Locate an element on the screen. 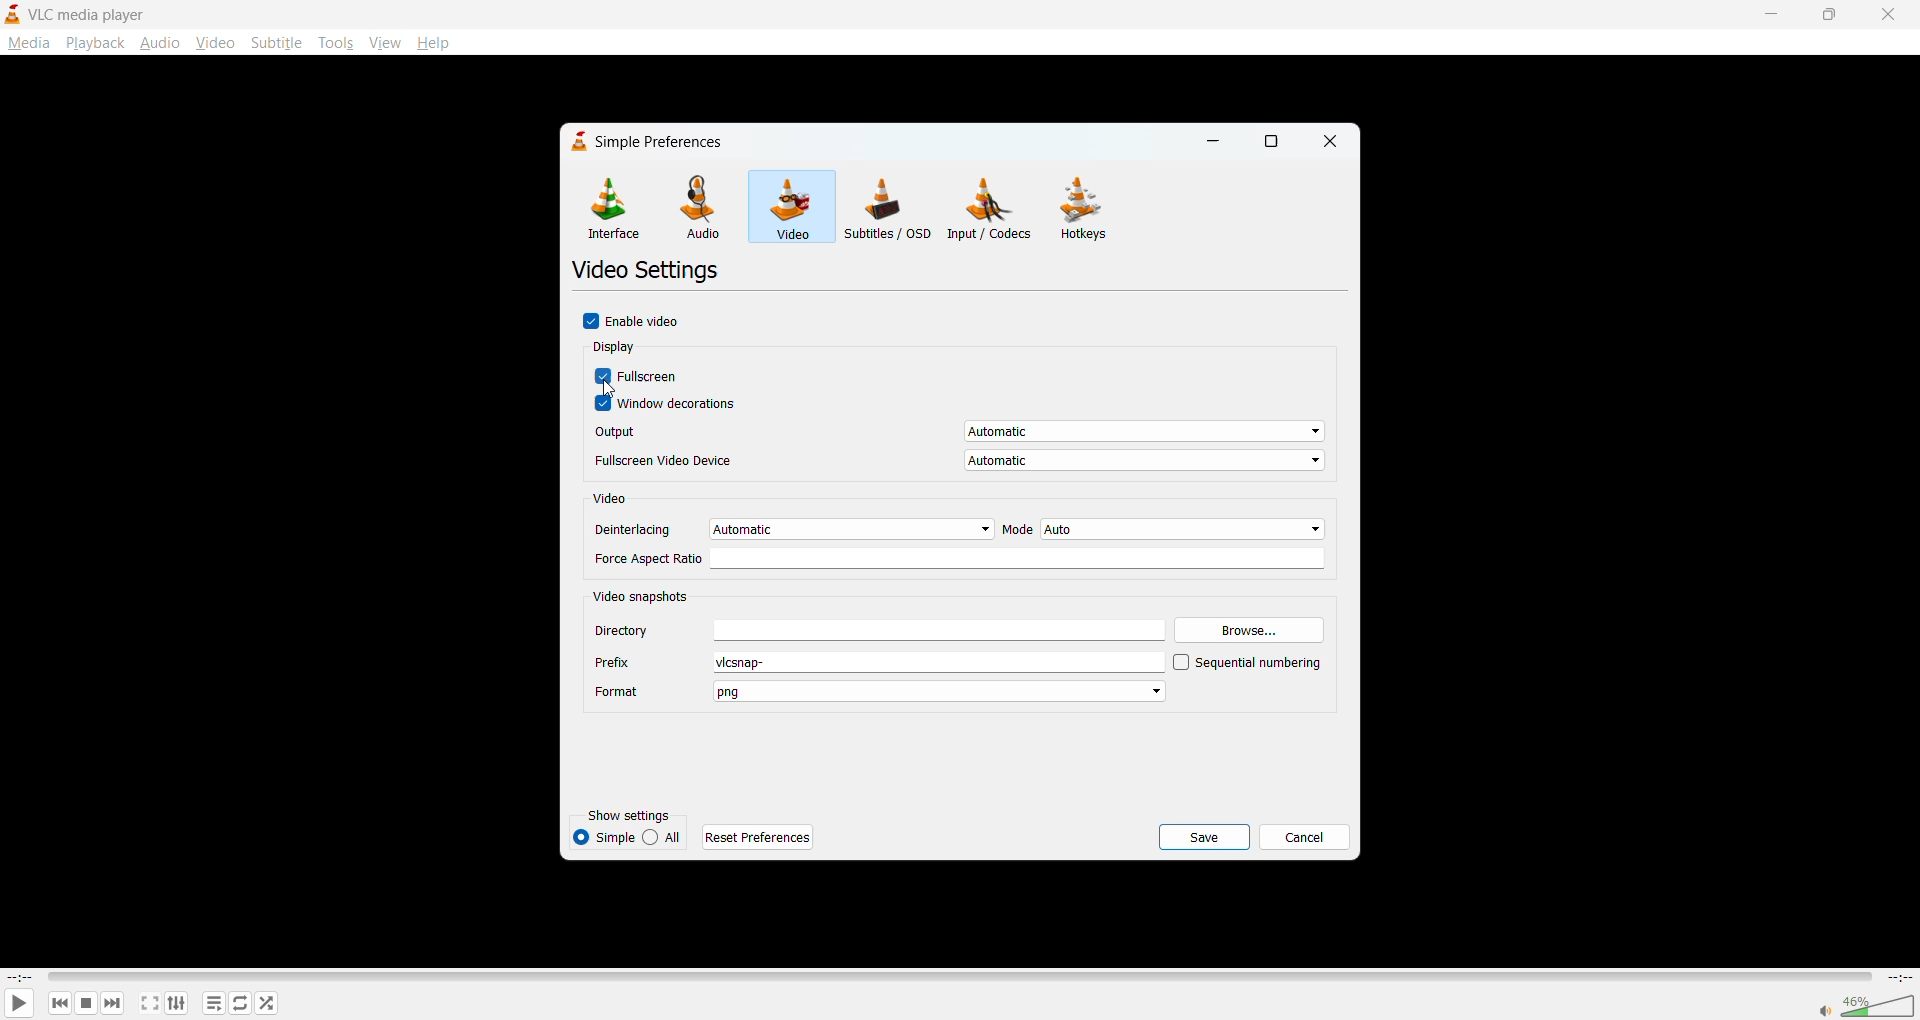  video settings is located at coordinates (650, 272).